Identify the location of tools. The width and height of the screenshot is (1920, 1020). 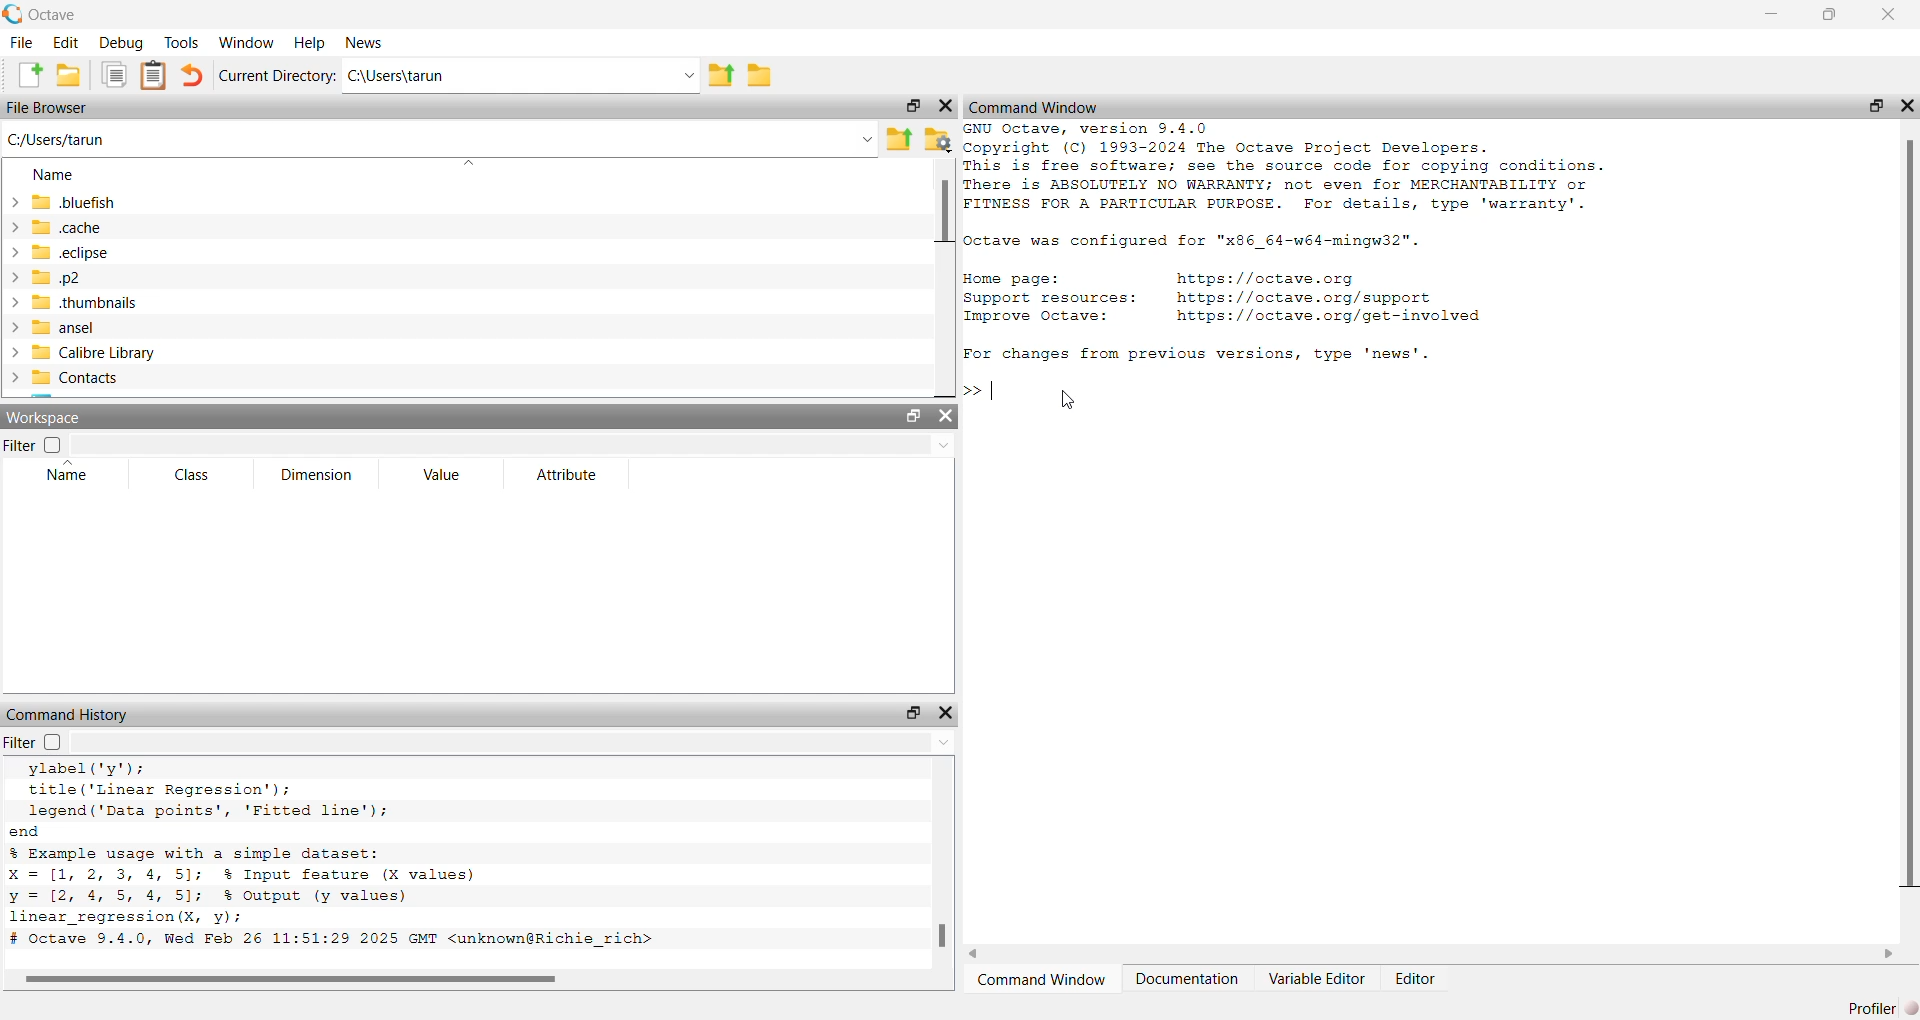
(180, 41).